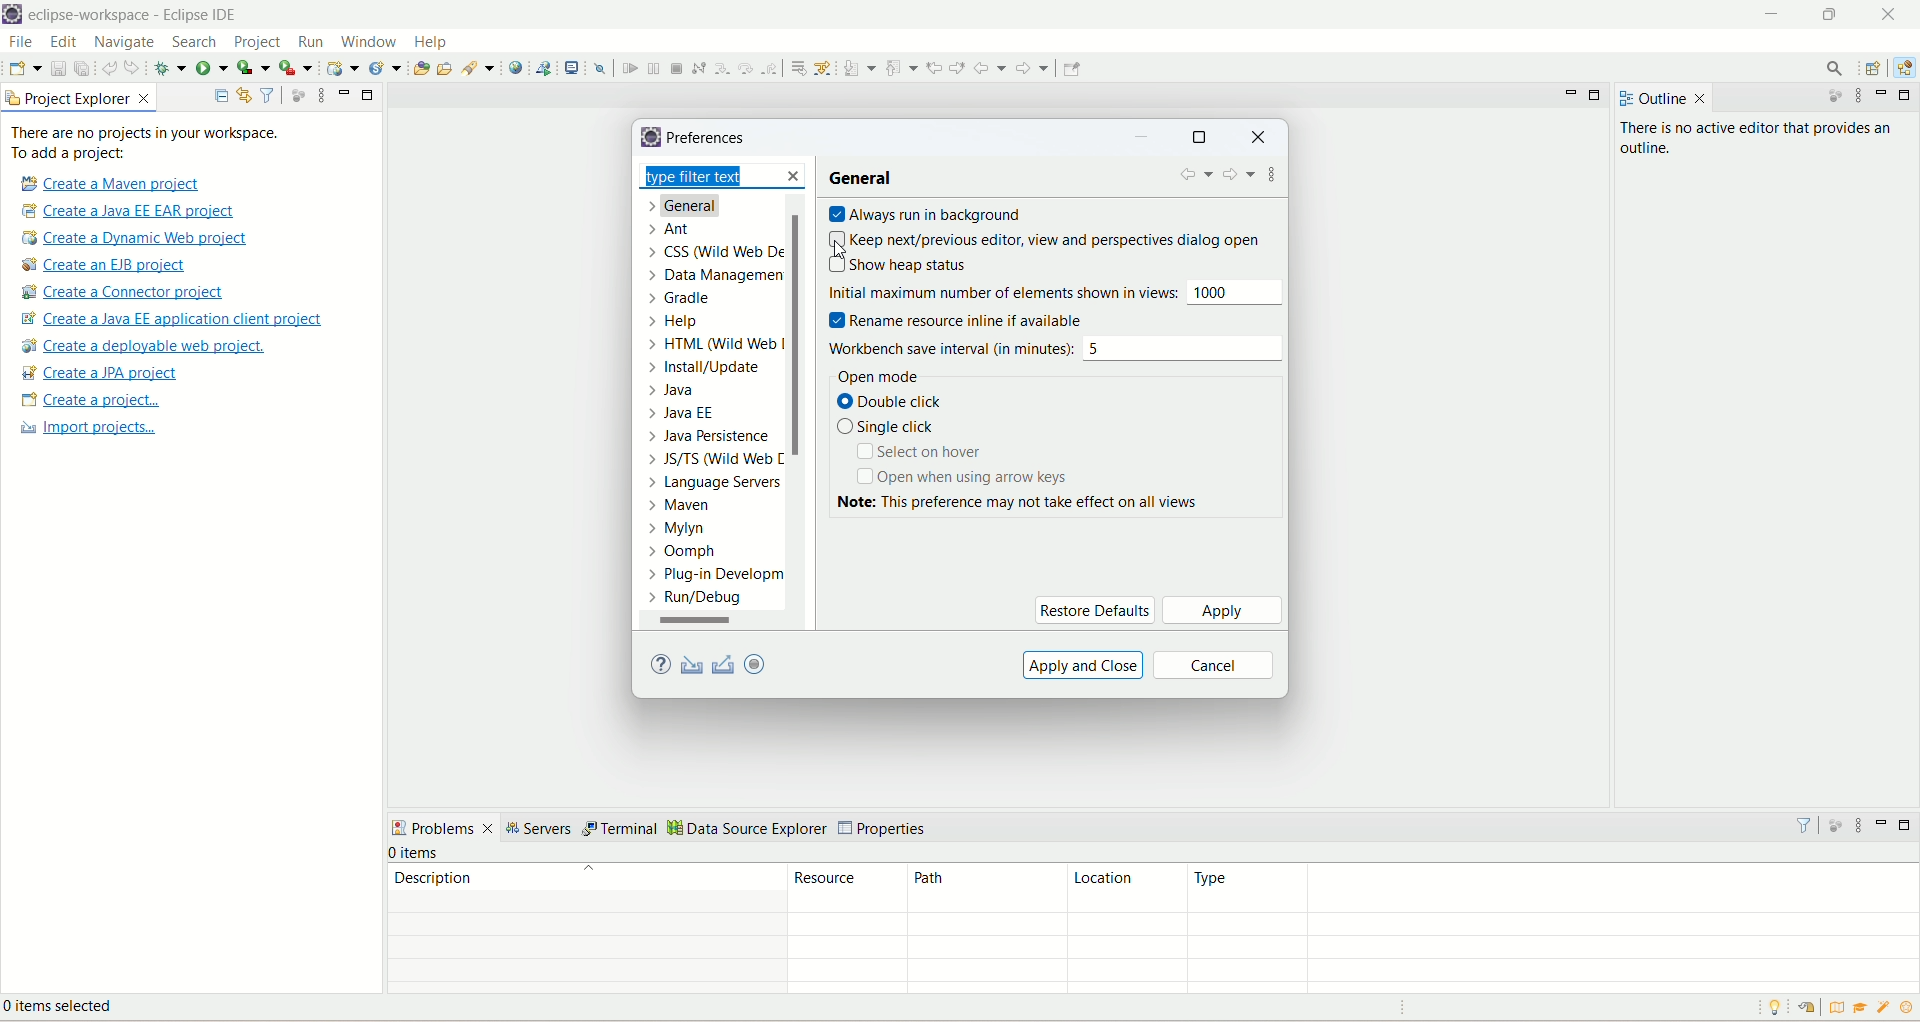 The height and width of the screenshot is (1022, 1920). I want to click on rename resource inline if available, so click(970, 320).